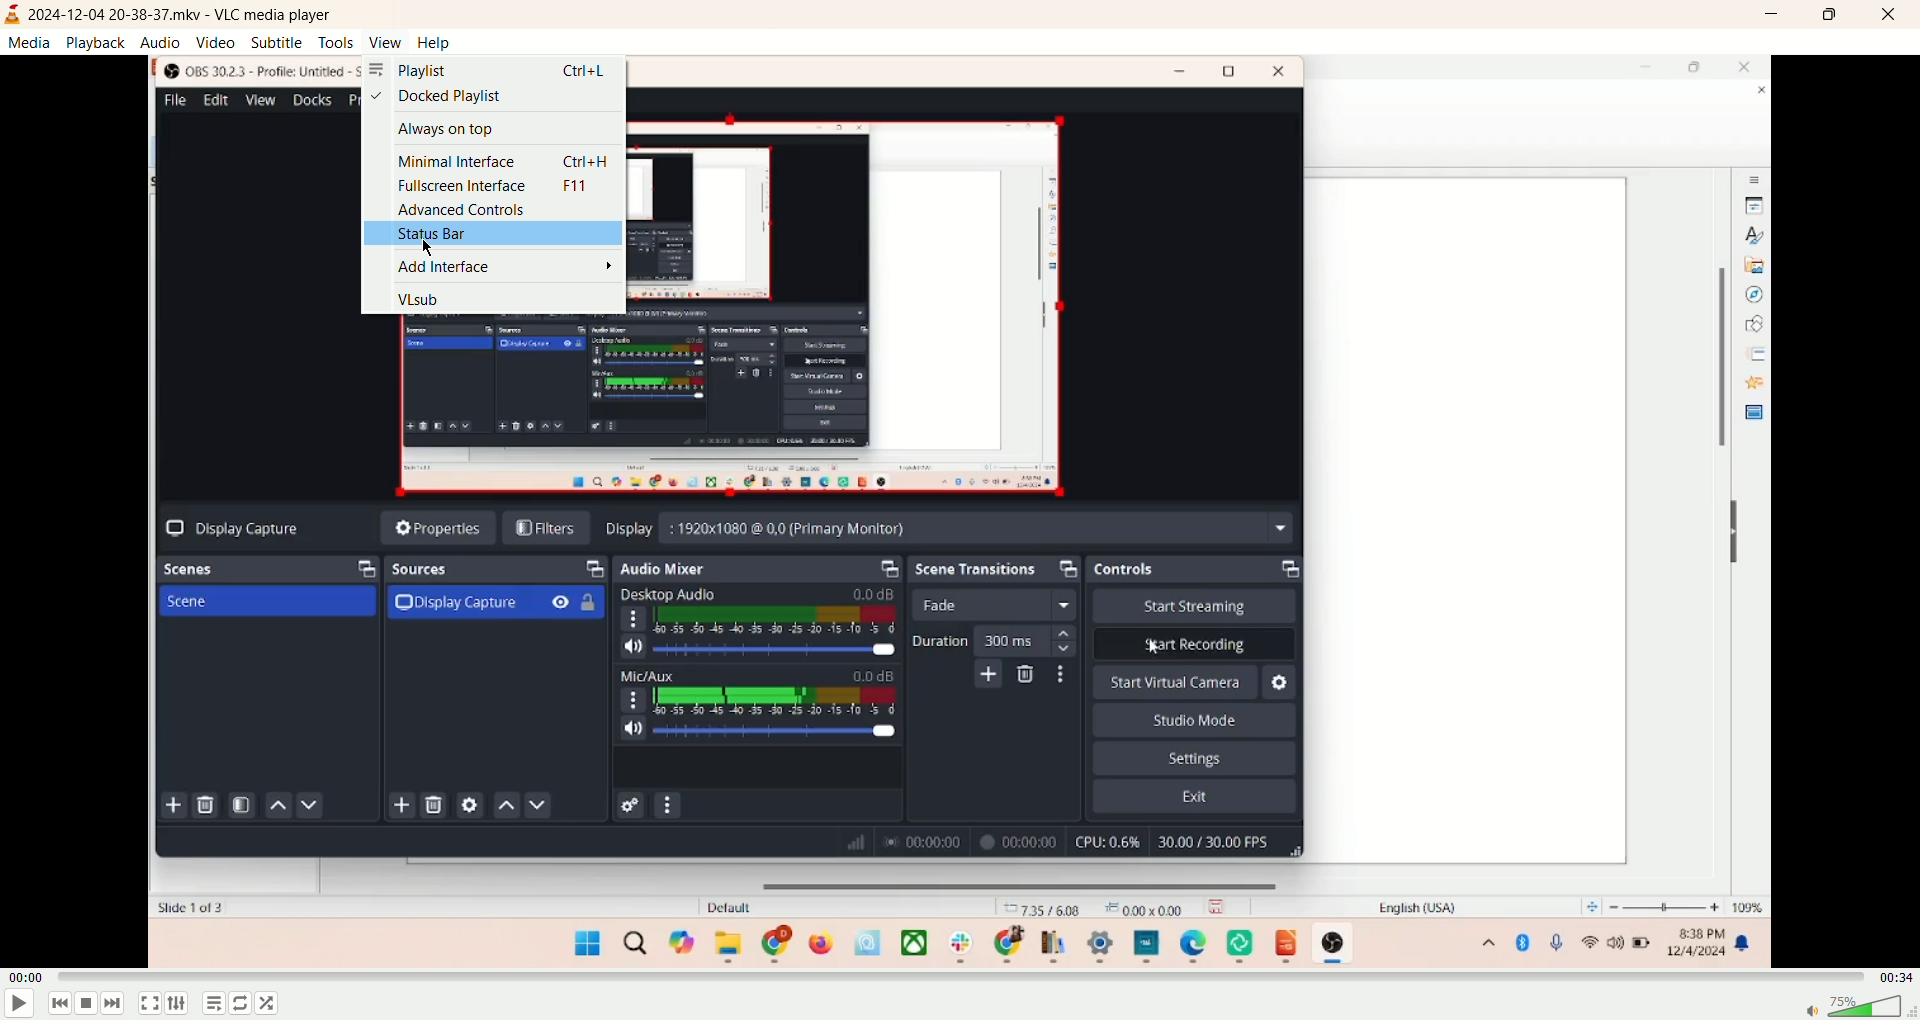 This screenshot has width=1920, height=1020. I want to click on played time, so click(26, 976).